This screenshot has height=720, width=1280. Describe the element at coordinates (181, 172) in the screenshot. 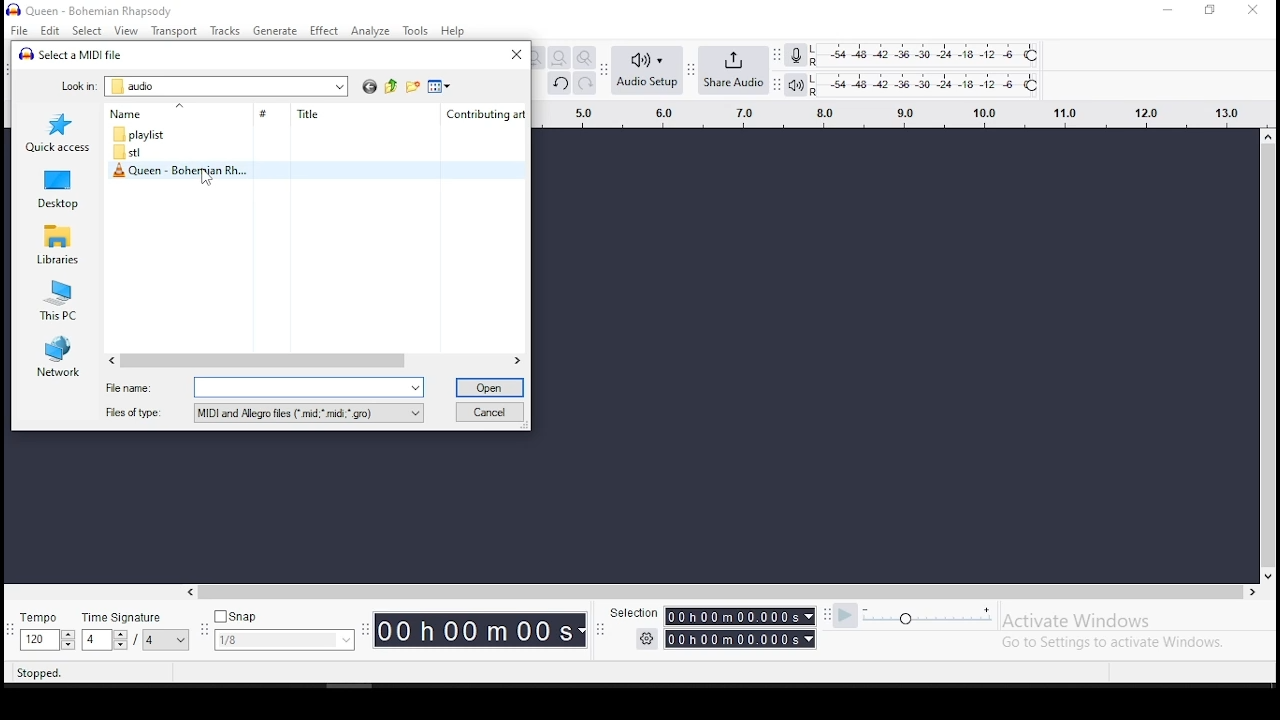

I see `midi file` at that location.